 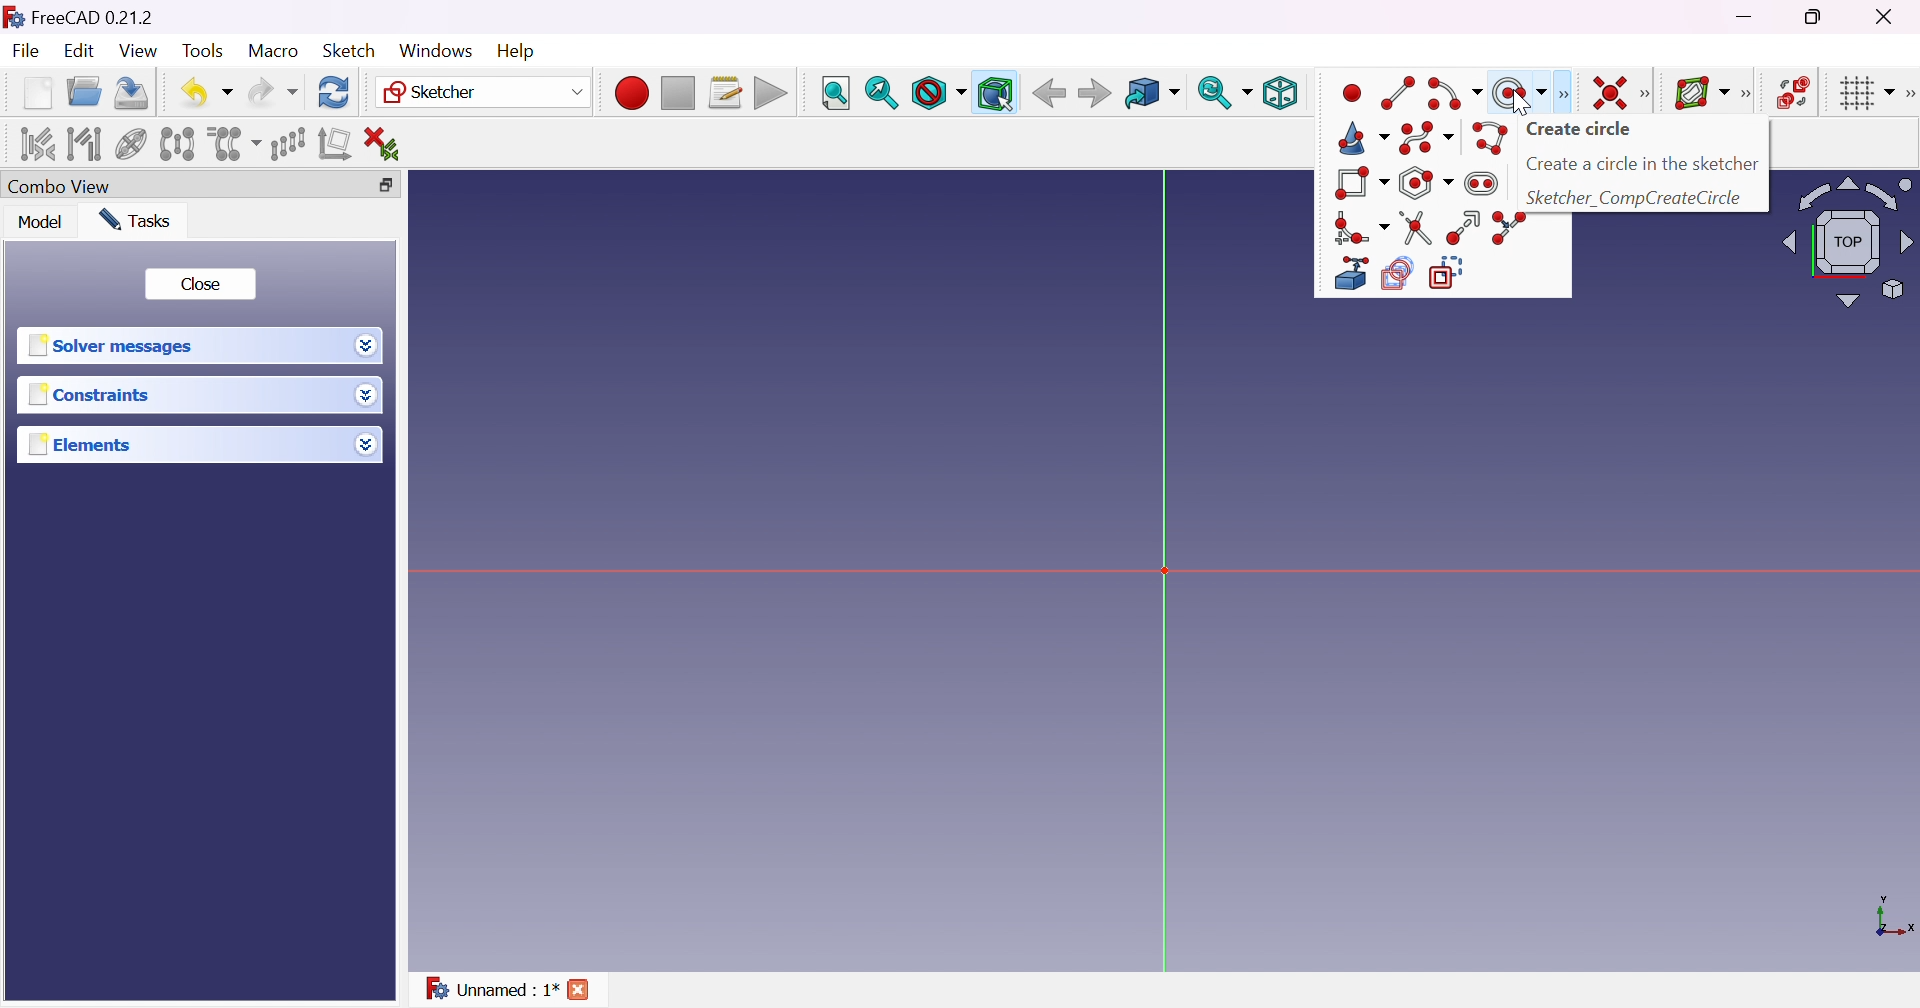 What do you see at coordinates (1417, 227) in the screenshot?
I see `Trim edge` at bounding box center [1417, 227].